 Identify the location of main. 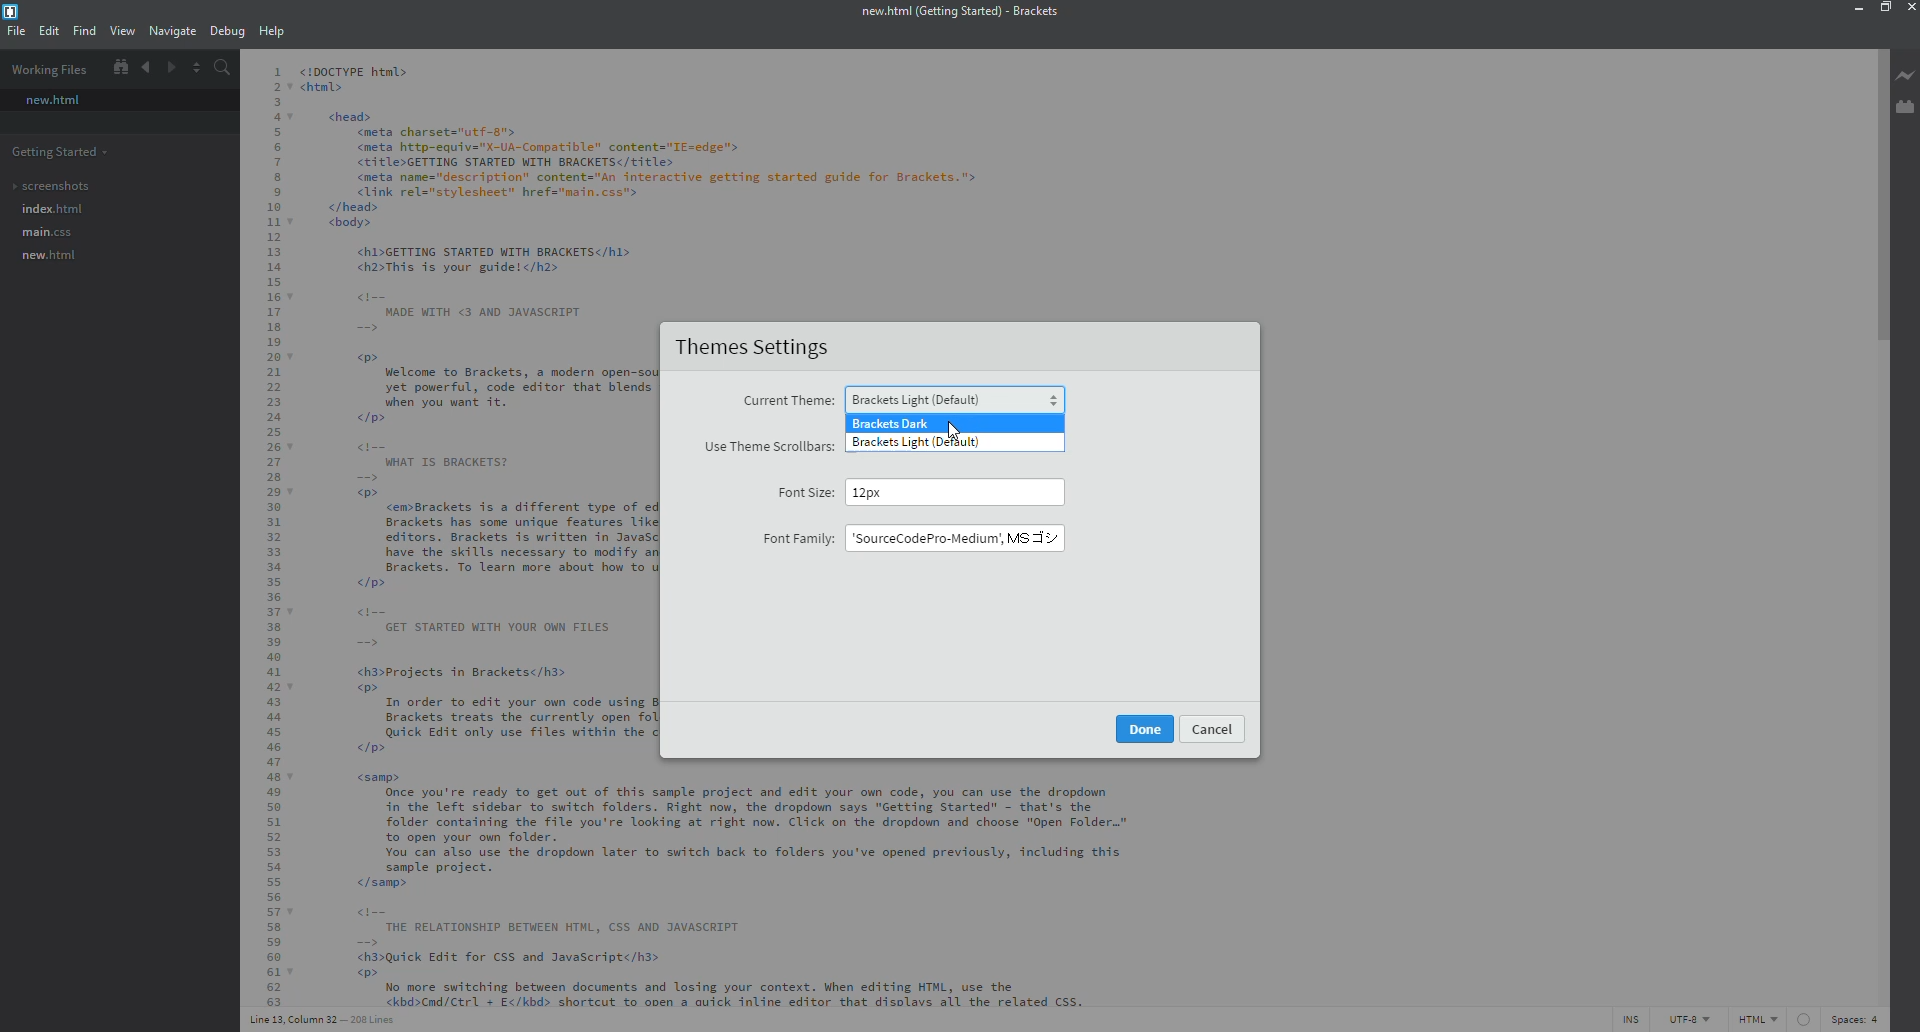
(46, 233).